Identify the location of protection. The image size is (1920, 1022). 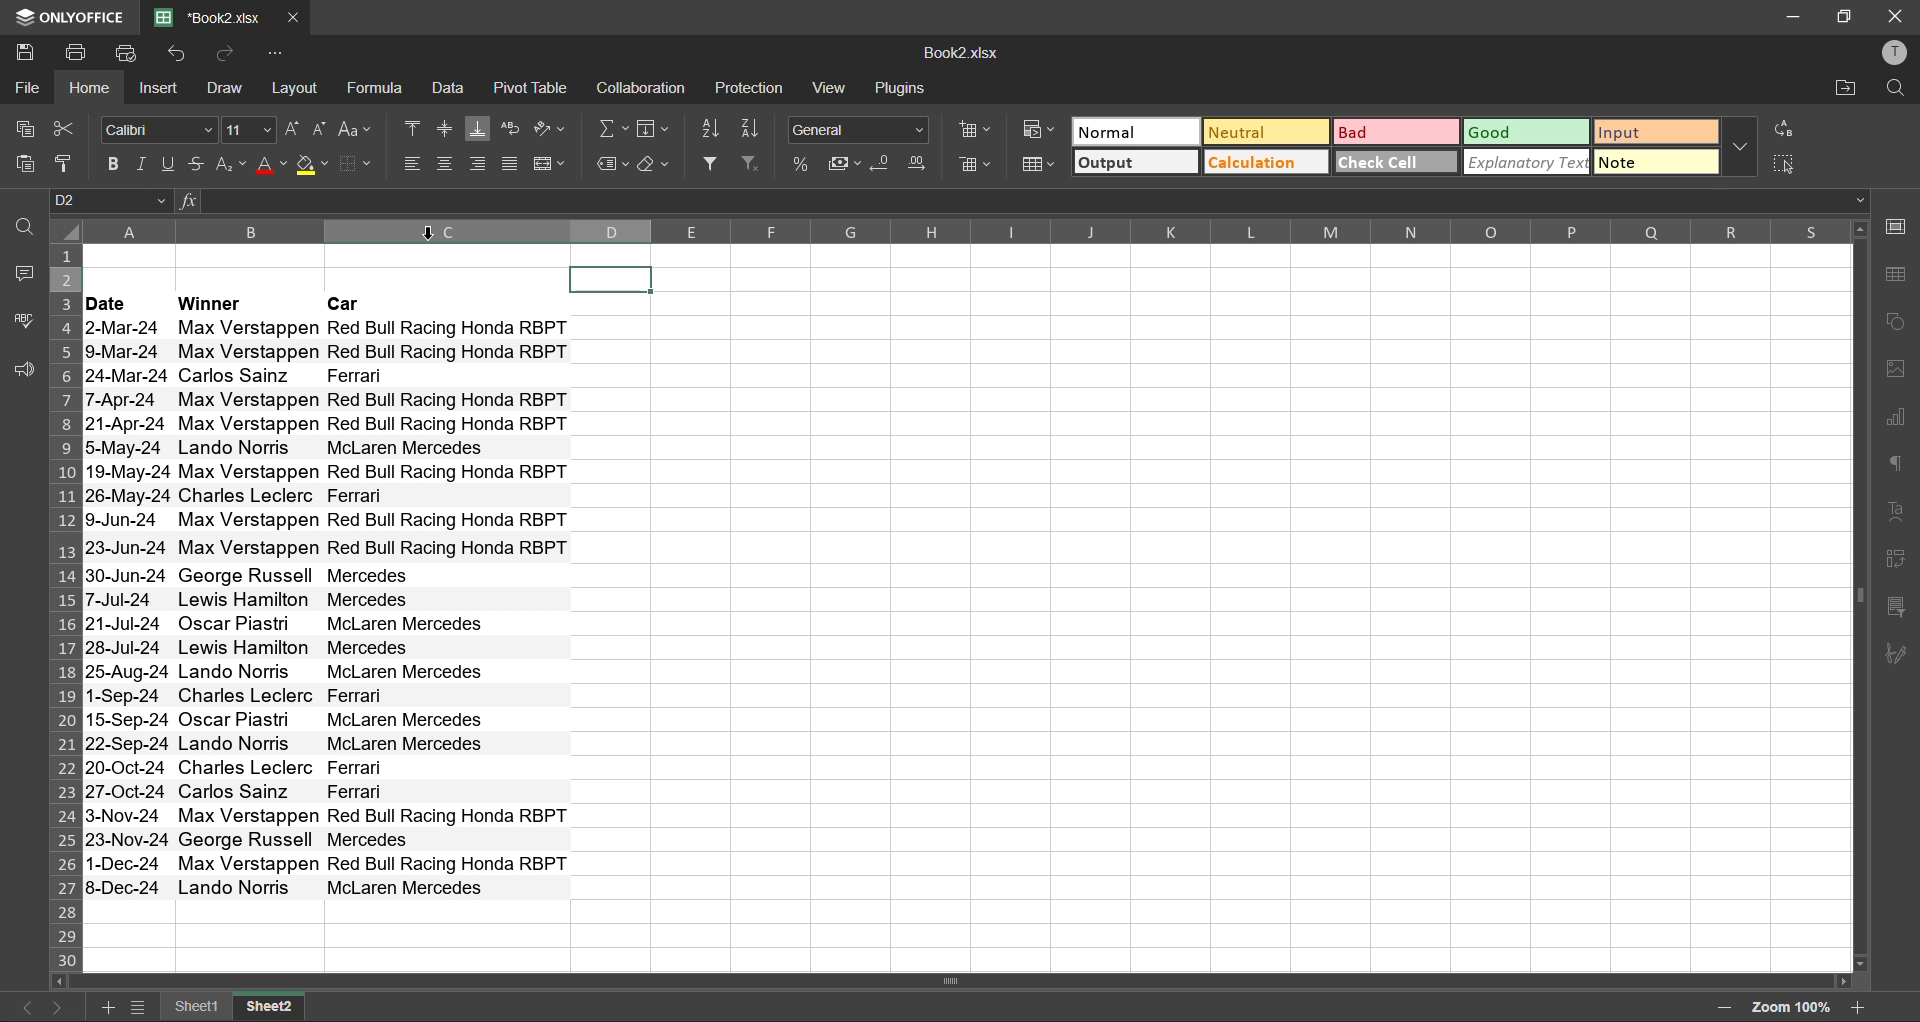
(755, 88).